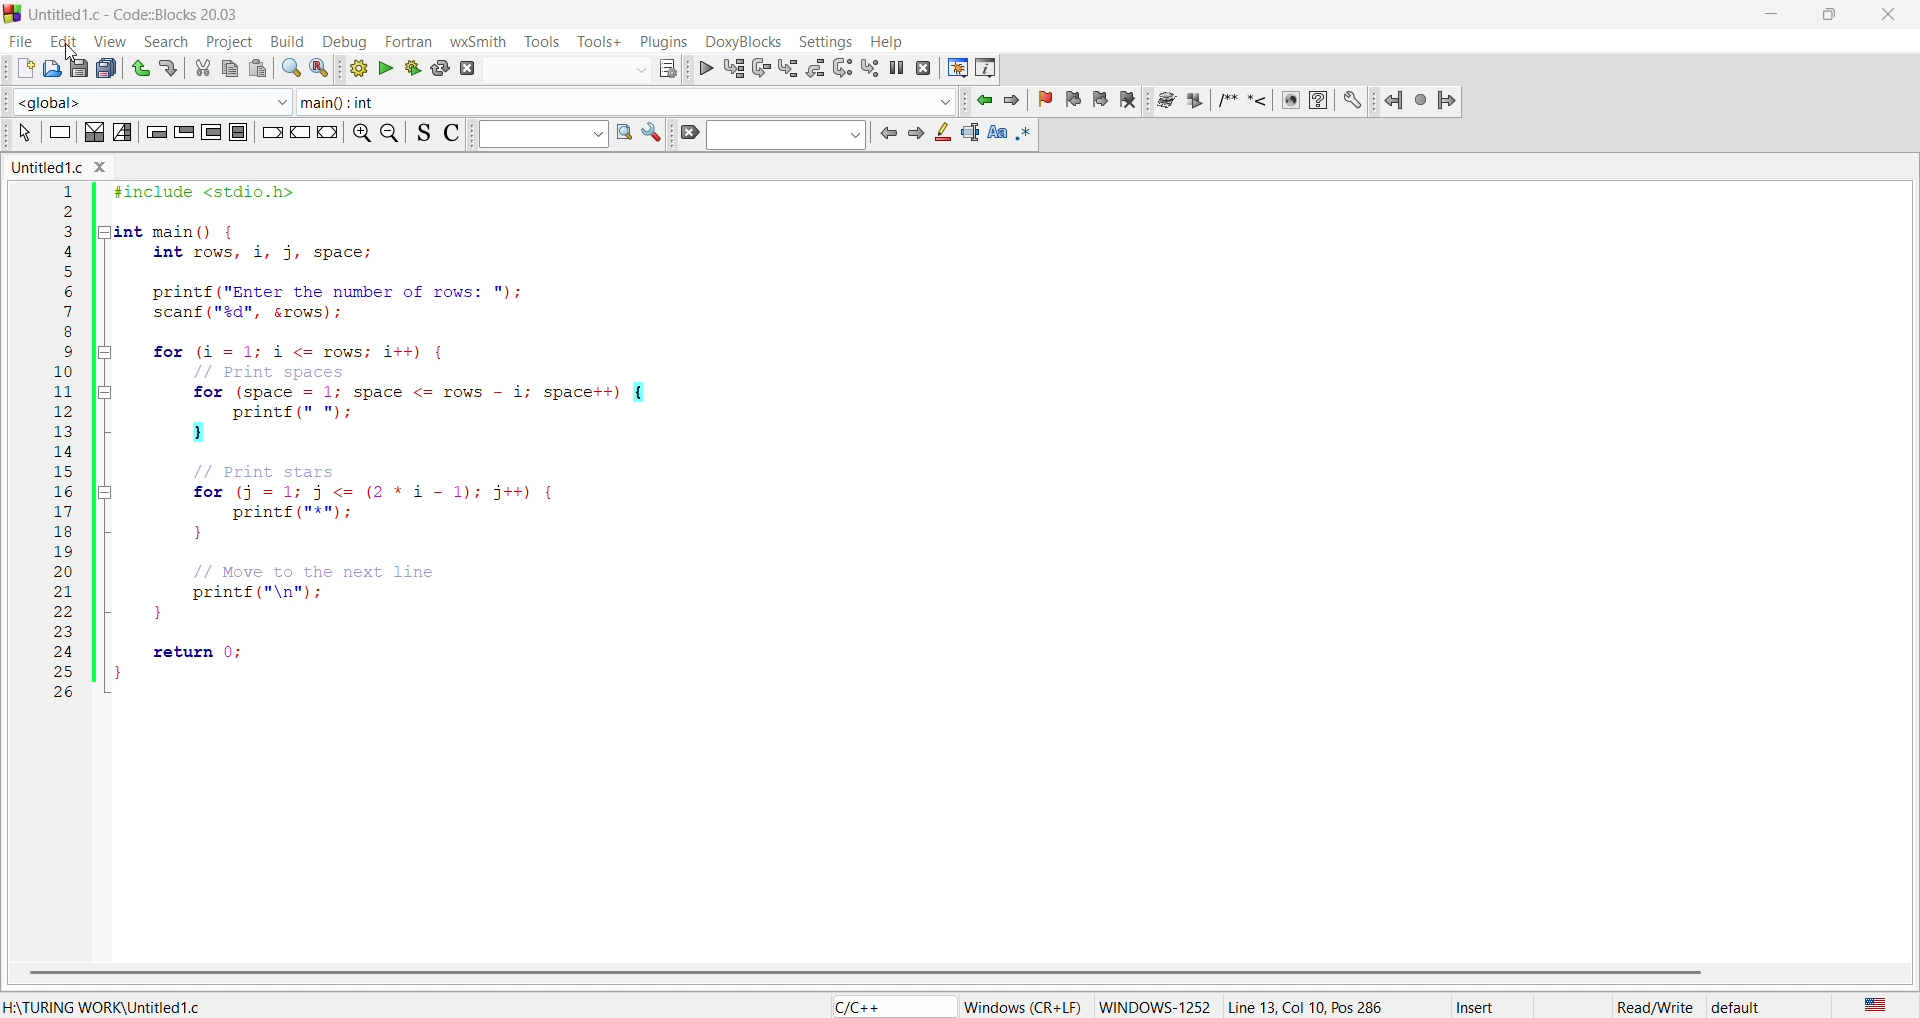 This screenshot has height=1018, width=1920. What do you see at coordinates (408, 39) in the screenshot?
I see `fortan` at bounding box center [408, 39].